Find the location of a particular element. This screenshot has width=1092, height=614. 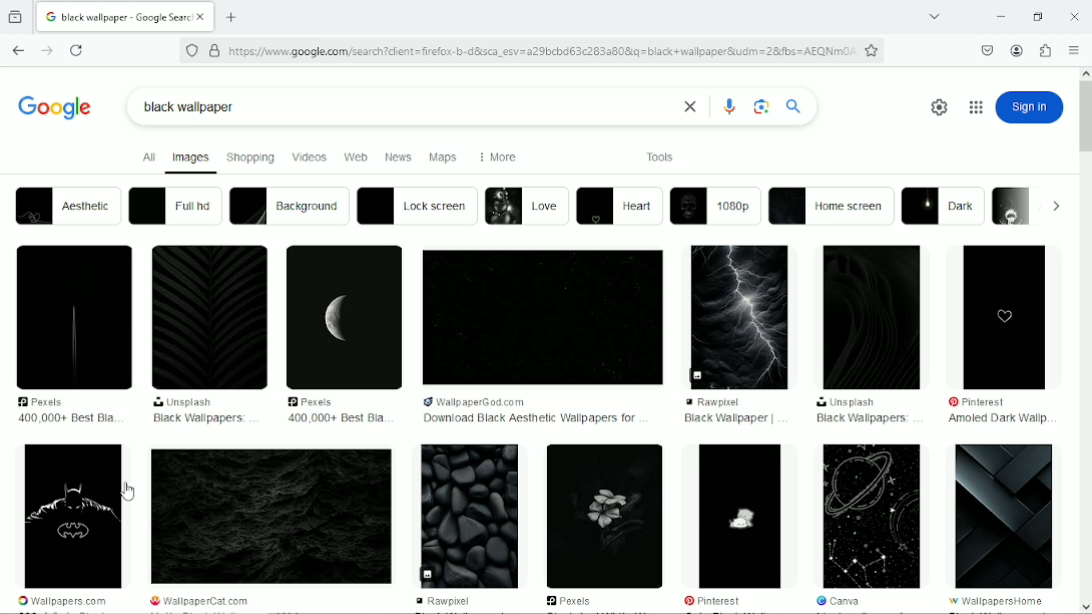

no trackers known to firefox were detected on this page is located at coordinates (191, 49).